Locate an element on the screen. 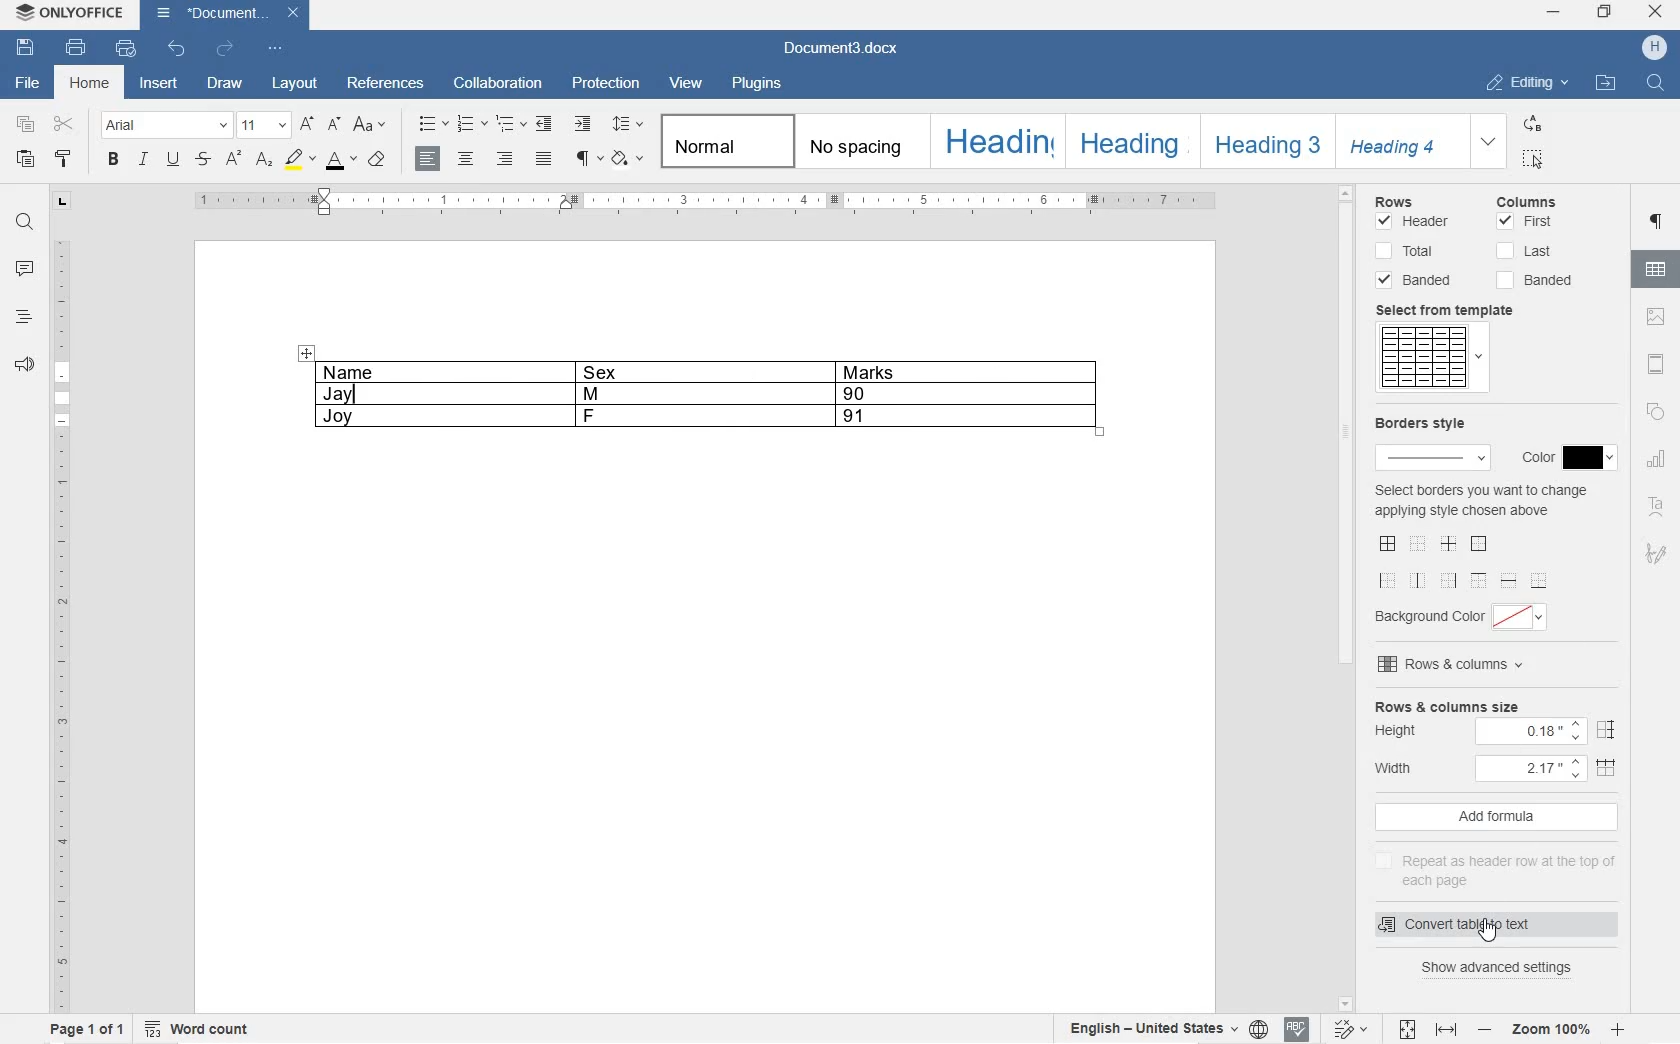  EXPAND FORMATTING STYLE is located at coordinates (1489, 142).